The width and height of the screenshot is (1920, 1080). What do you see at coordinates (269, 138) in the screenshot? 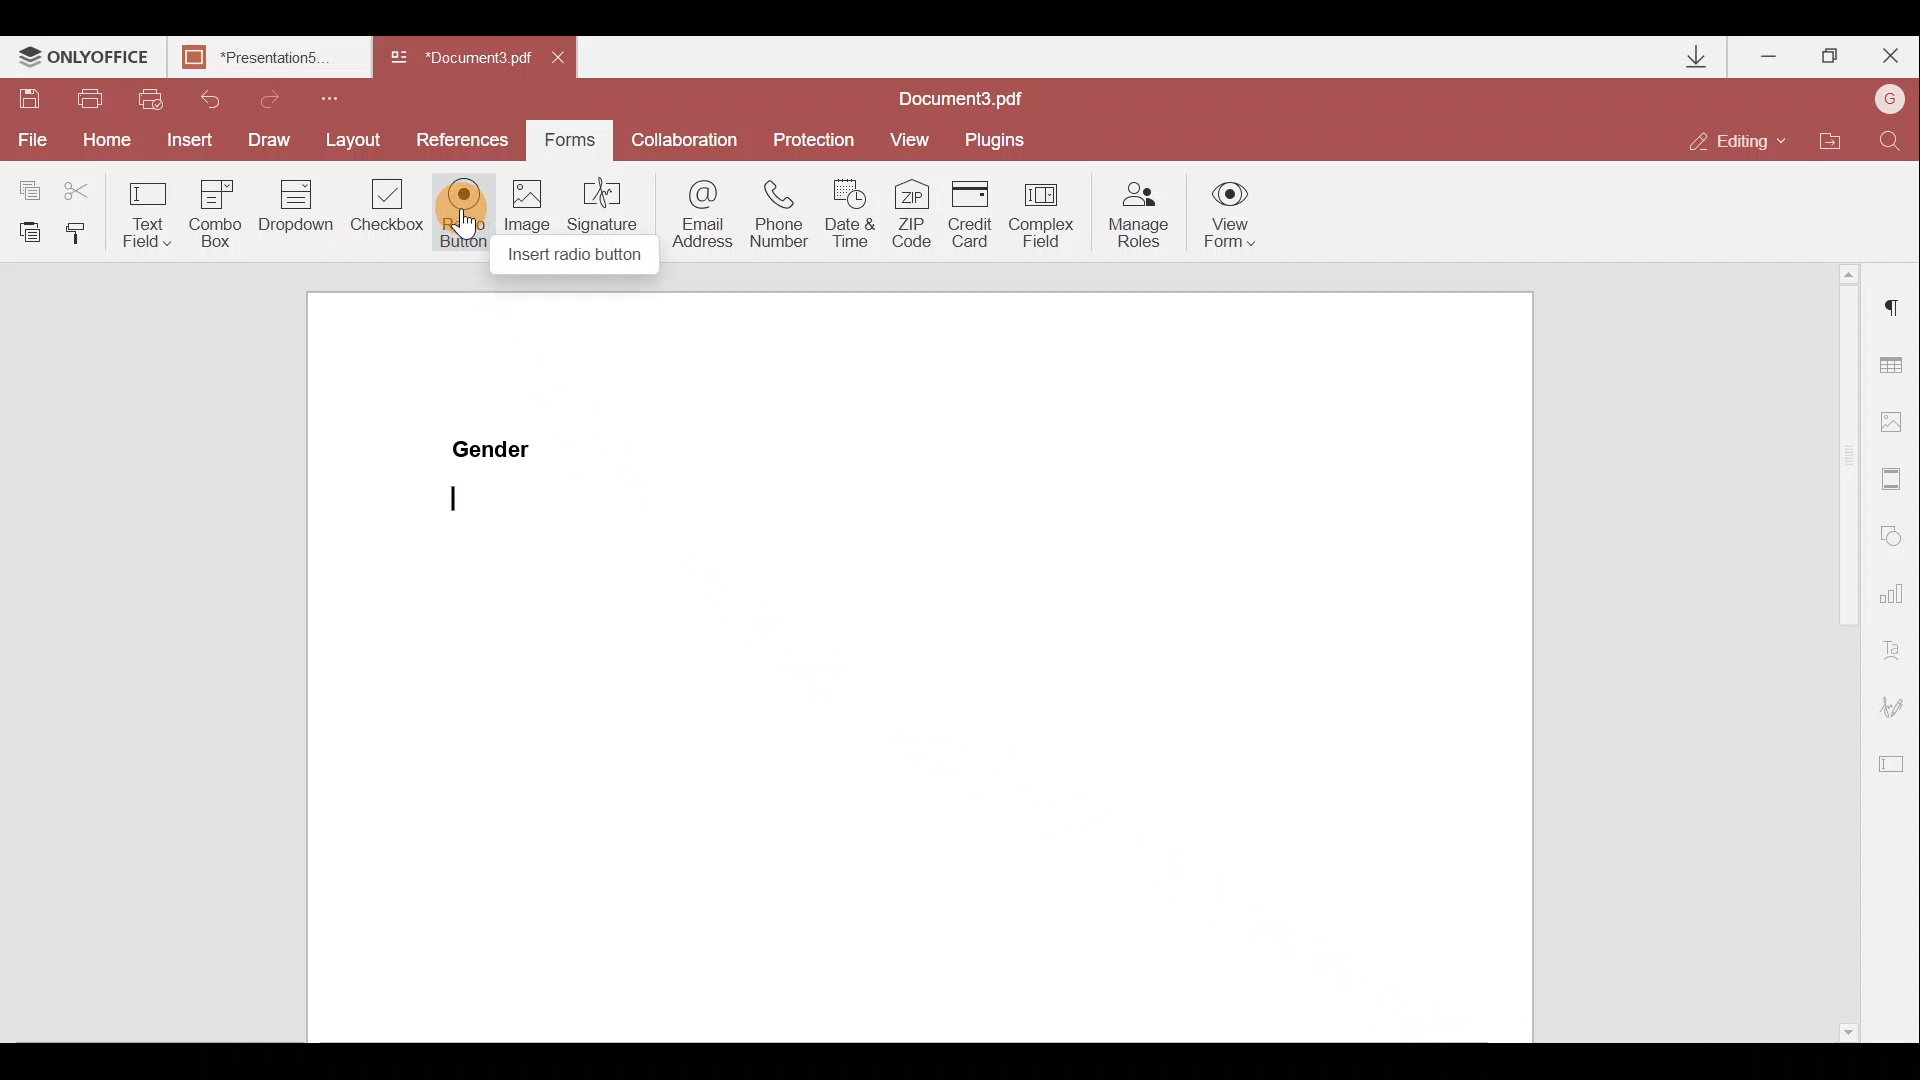
I see `Draw` at bounding box center [269, 138].